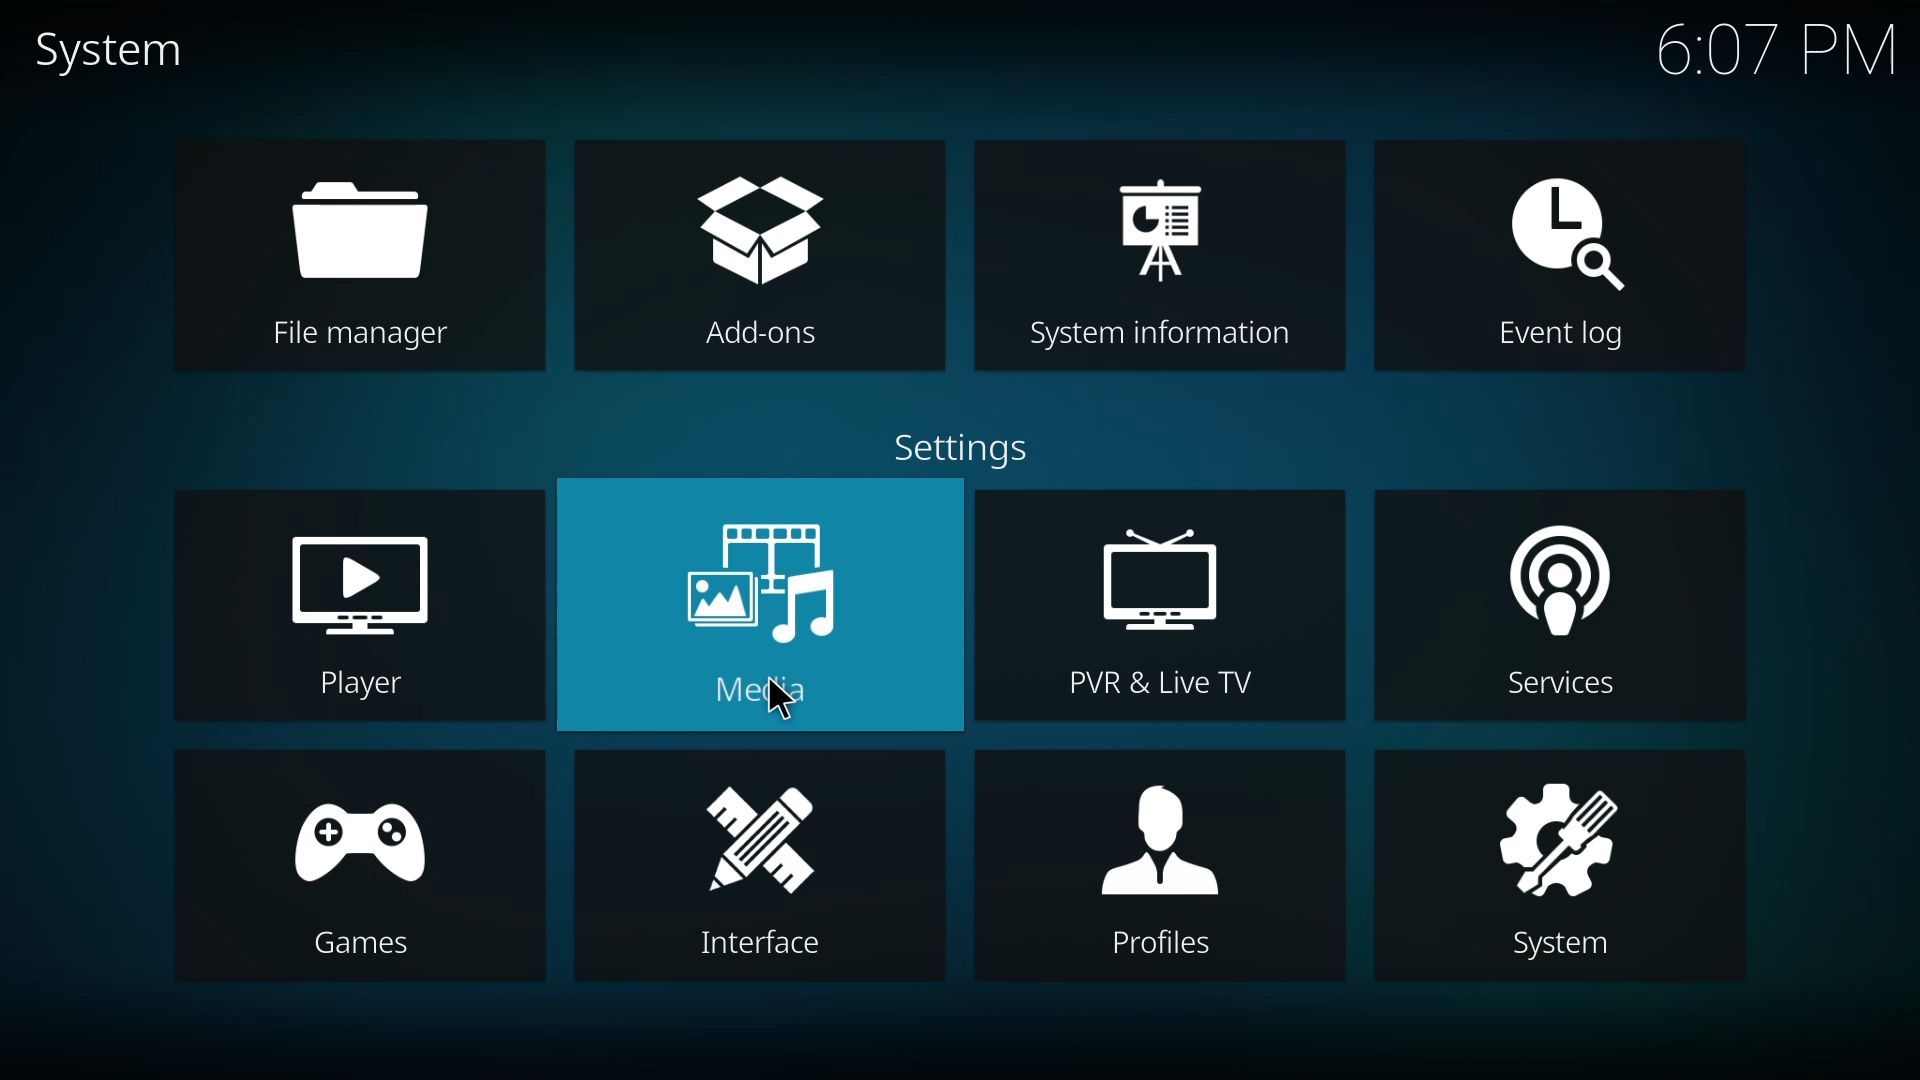  What do you see at coordinates (355, 335) in the screenshot?
I see `File manager` at bounding box center [355, 335].